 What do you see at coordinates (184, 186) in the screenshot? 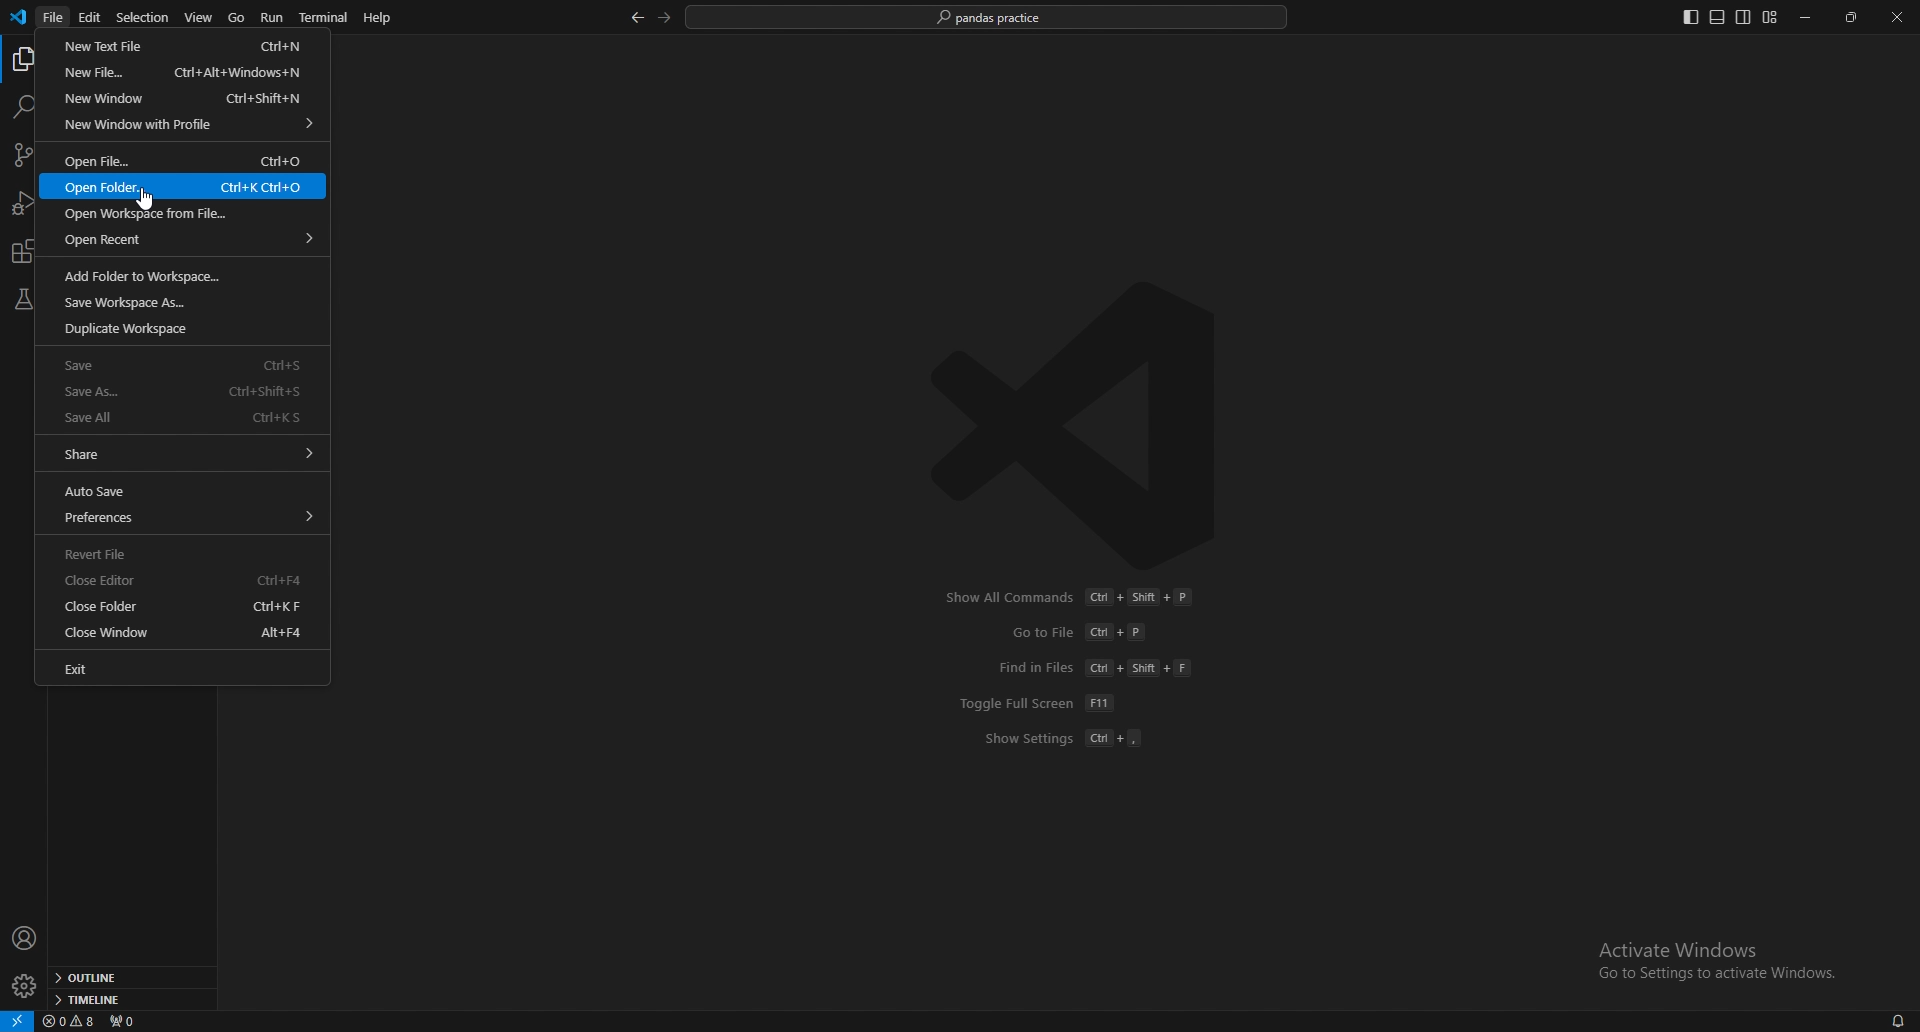
I see `open folder` at bounding box center [184, 186].